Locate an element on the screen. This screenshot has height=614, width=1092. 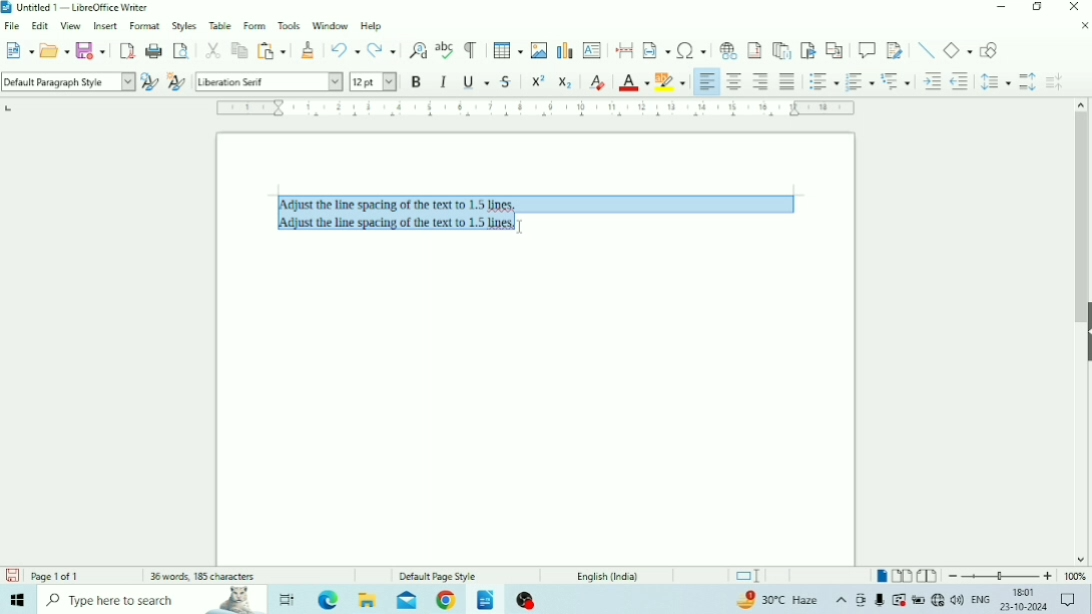
Font Name is located at coordinates (269, 81).